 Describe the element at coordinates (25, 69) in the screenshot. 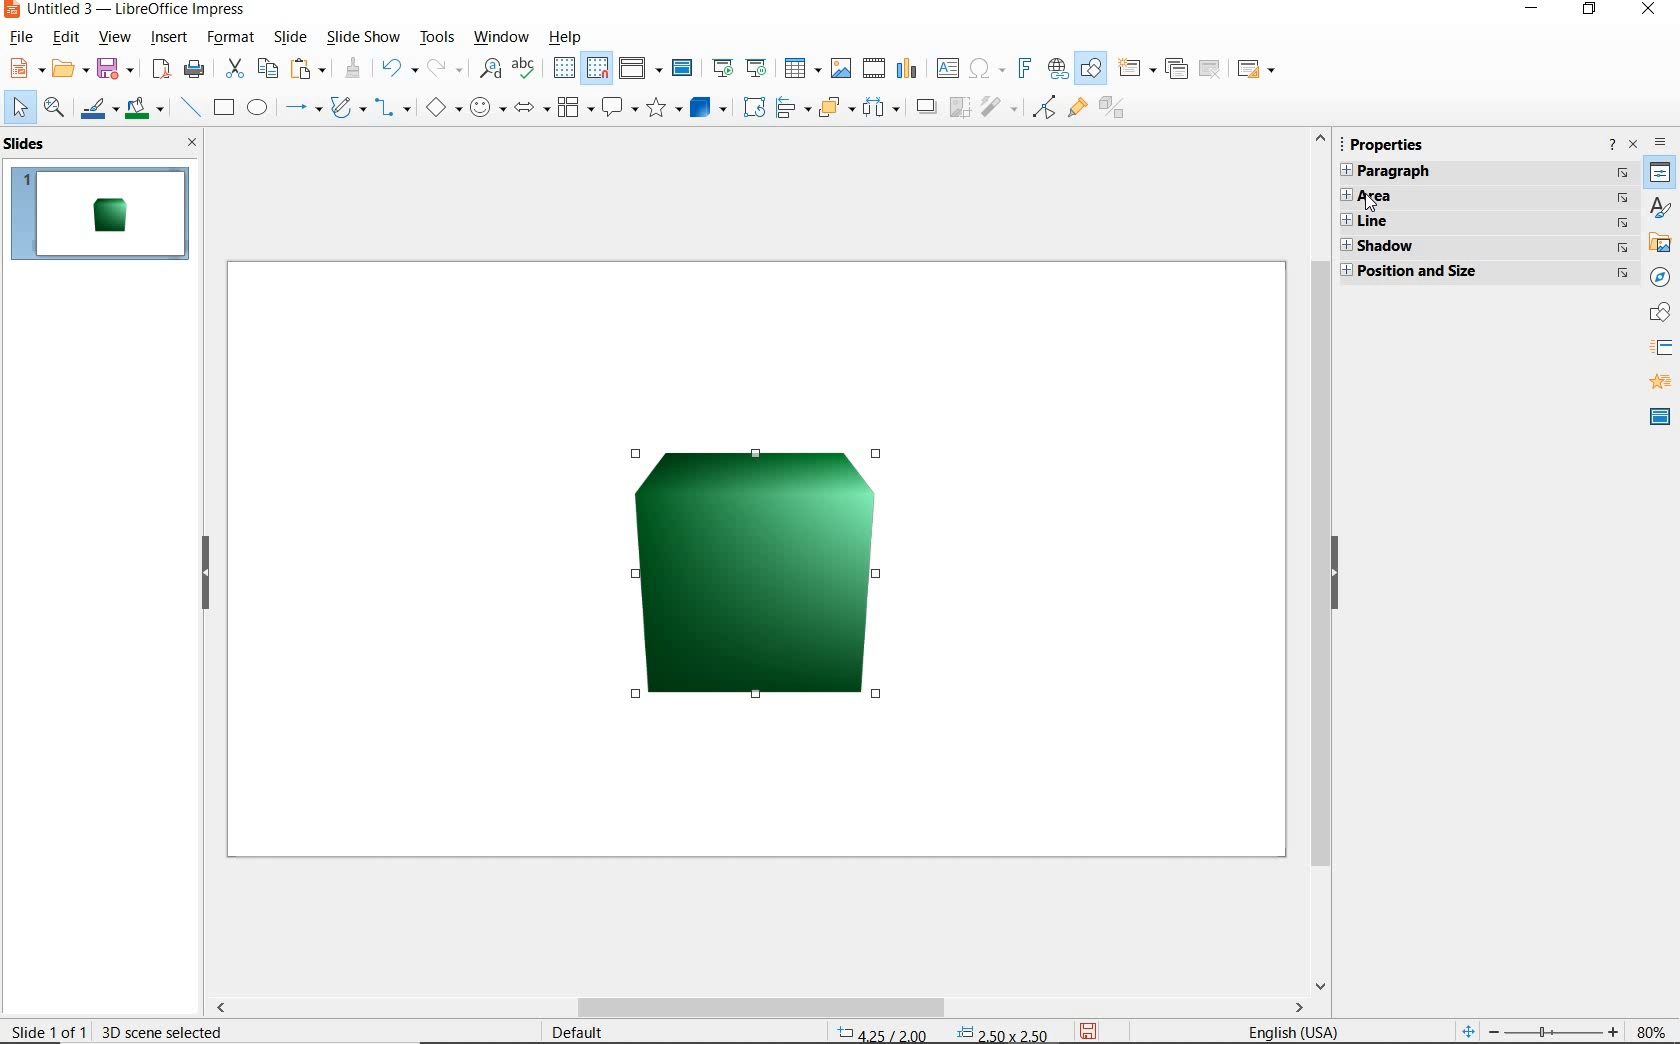

I see `new` at that location.